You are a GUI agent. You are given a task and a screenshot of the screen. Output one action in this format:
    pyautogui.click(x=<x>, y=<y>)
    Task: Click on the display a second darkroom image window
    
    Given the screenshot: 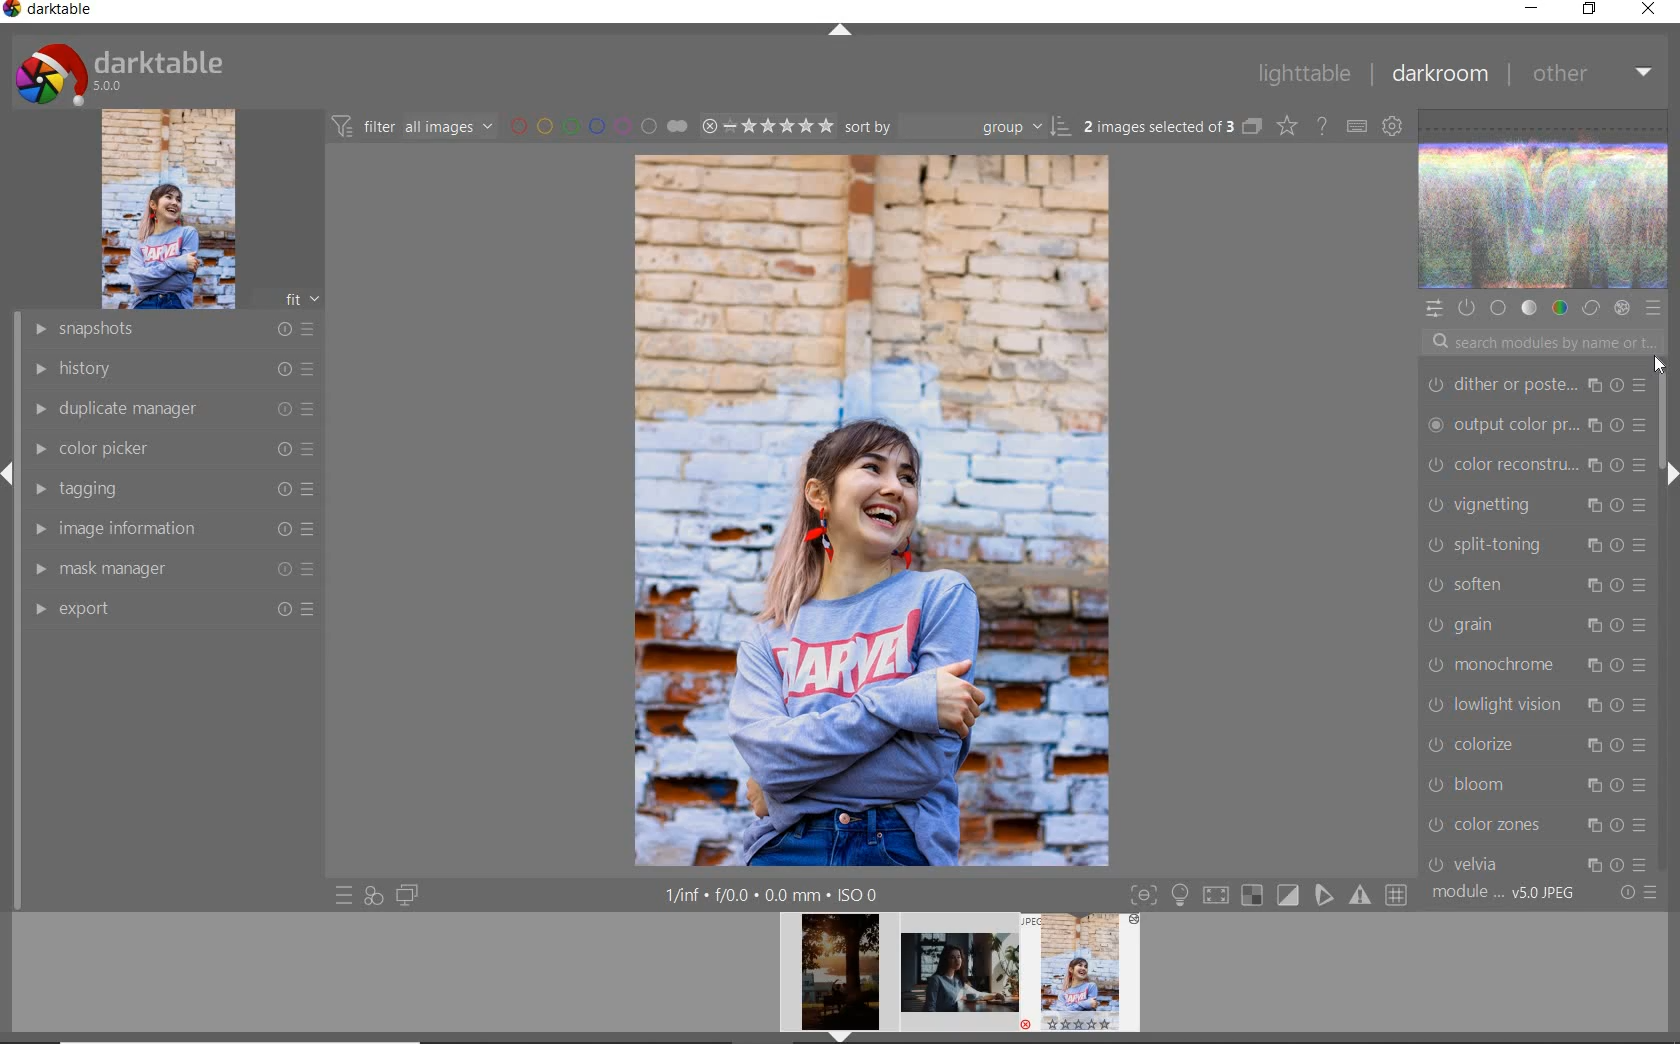 What is the action you would take?
    pyautogui.click(x=408, y=895)
    